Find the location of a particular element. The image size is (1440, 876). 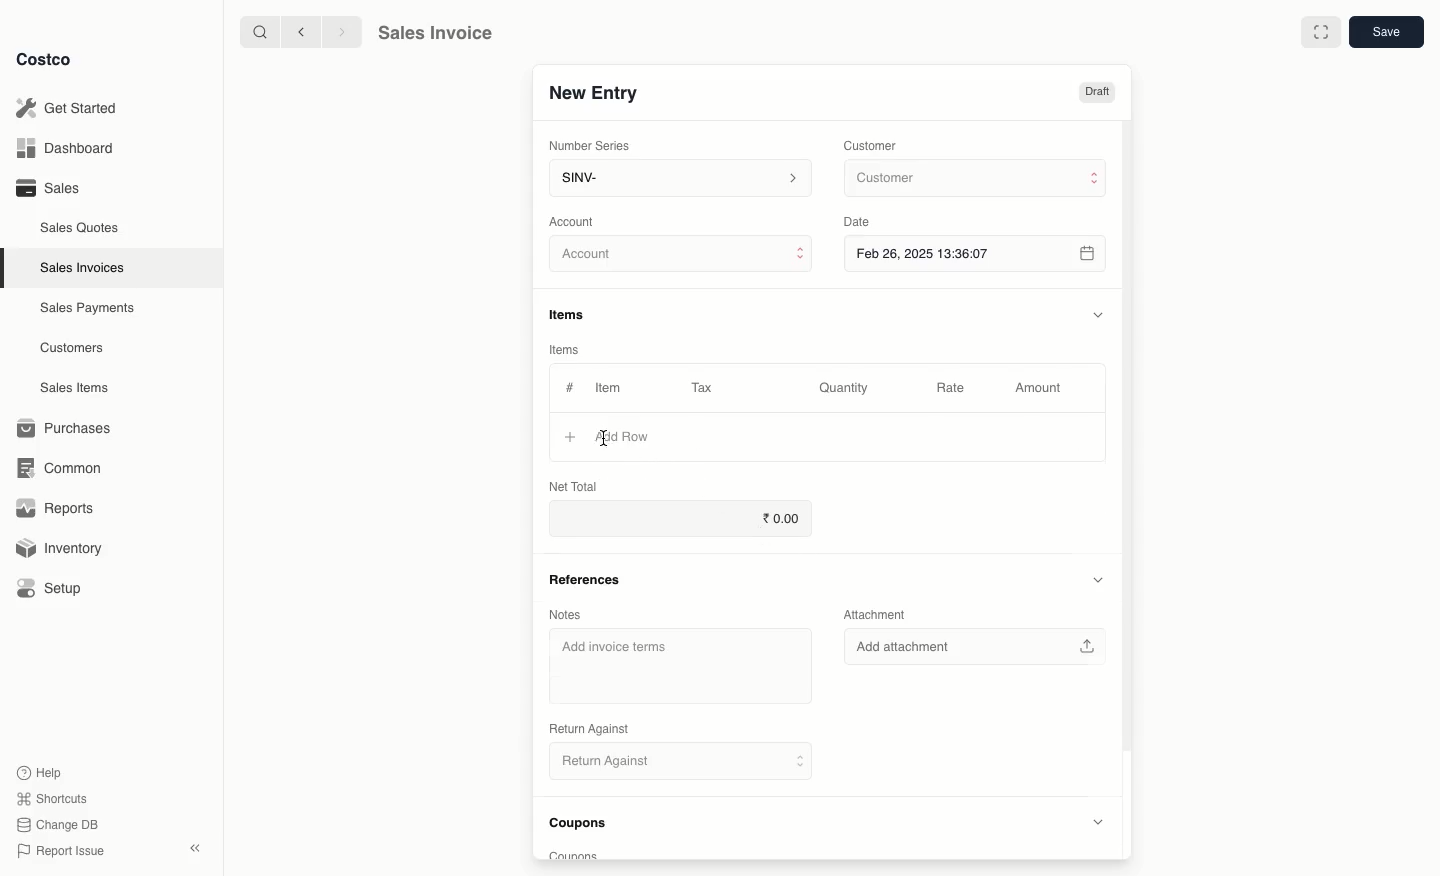

Inventory is located at coordinates (63, 546).